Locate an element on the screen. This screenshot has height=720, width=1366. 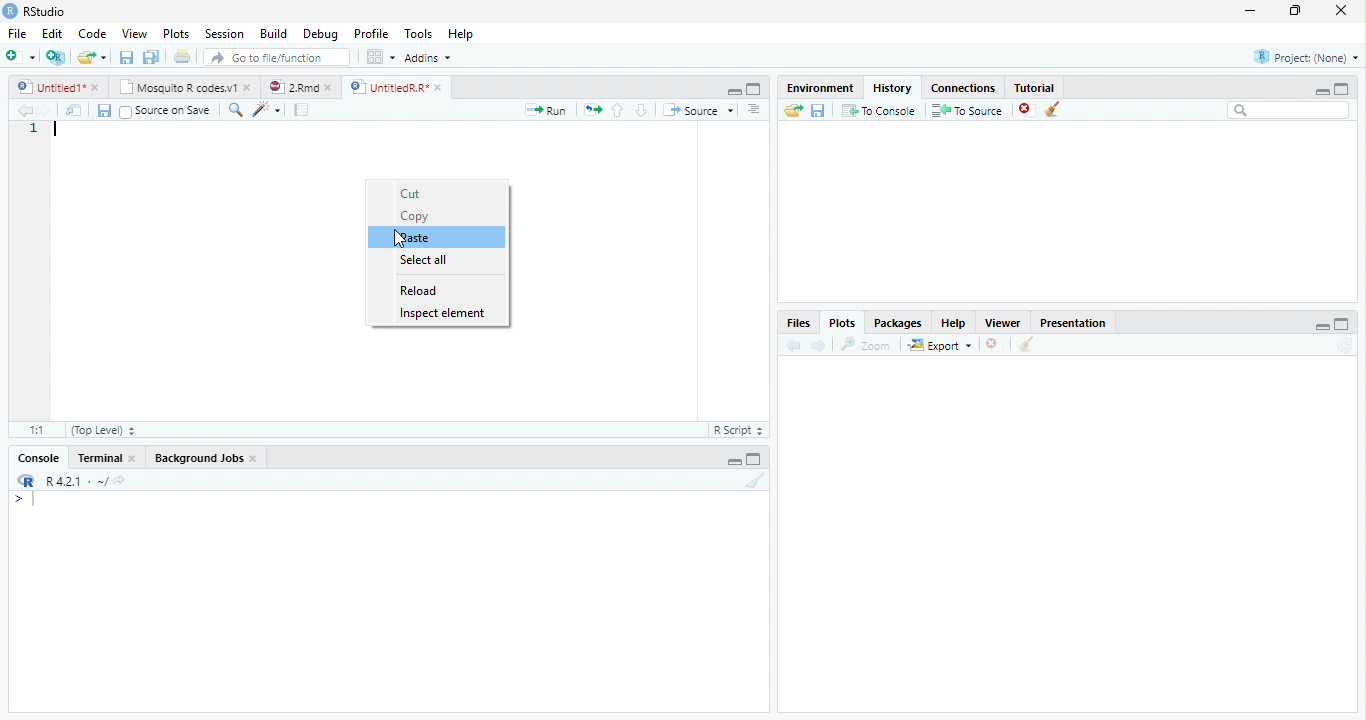
back is located at coordinates (20, 110).